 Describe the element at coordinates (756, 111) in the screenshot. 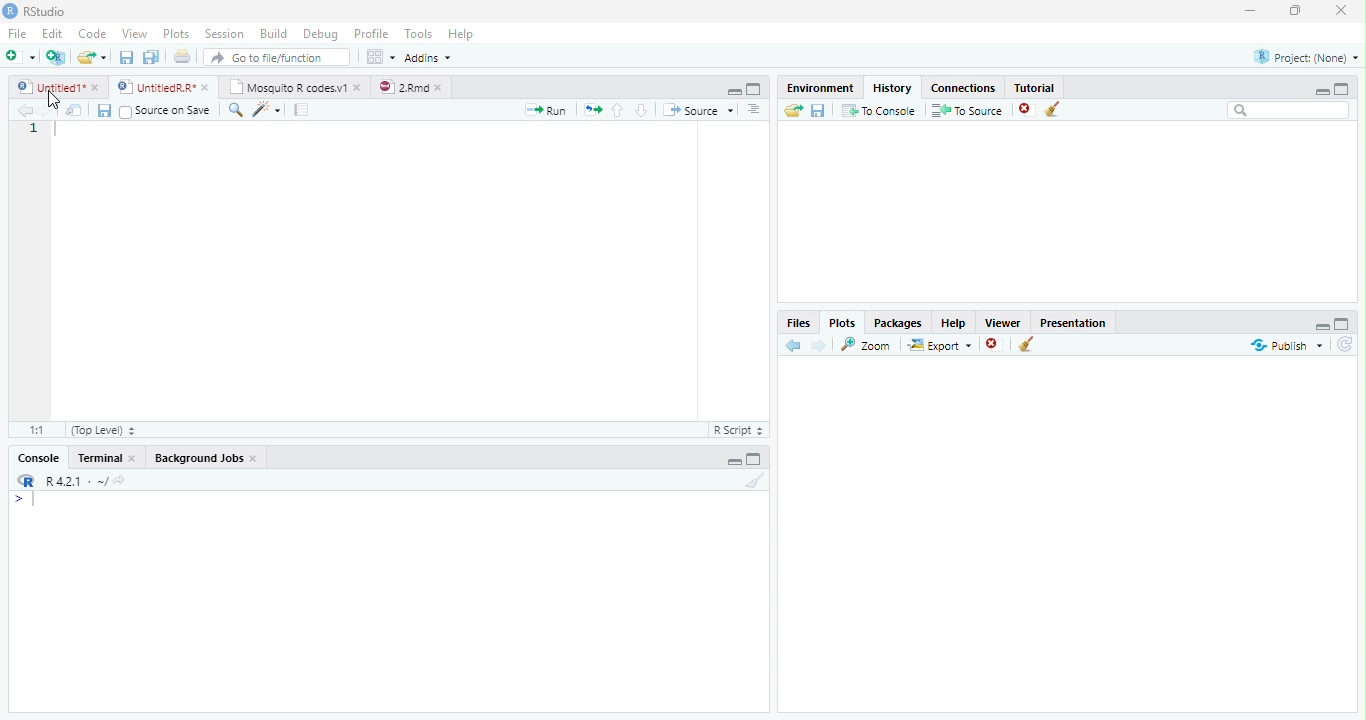

I see `List` at that location.